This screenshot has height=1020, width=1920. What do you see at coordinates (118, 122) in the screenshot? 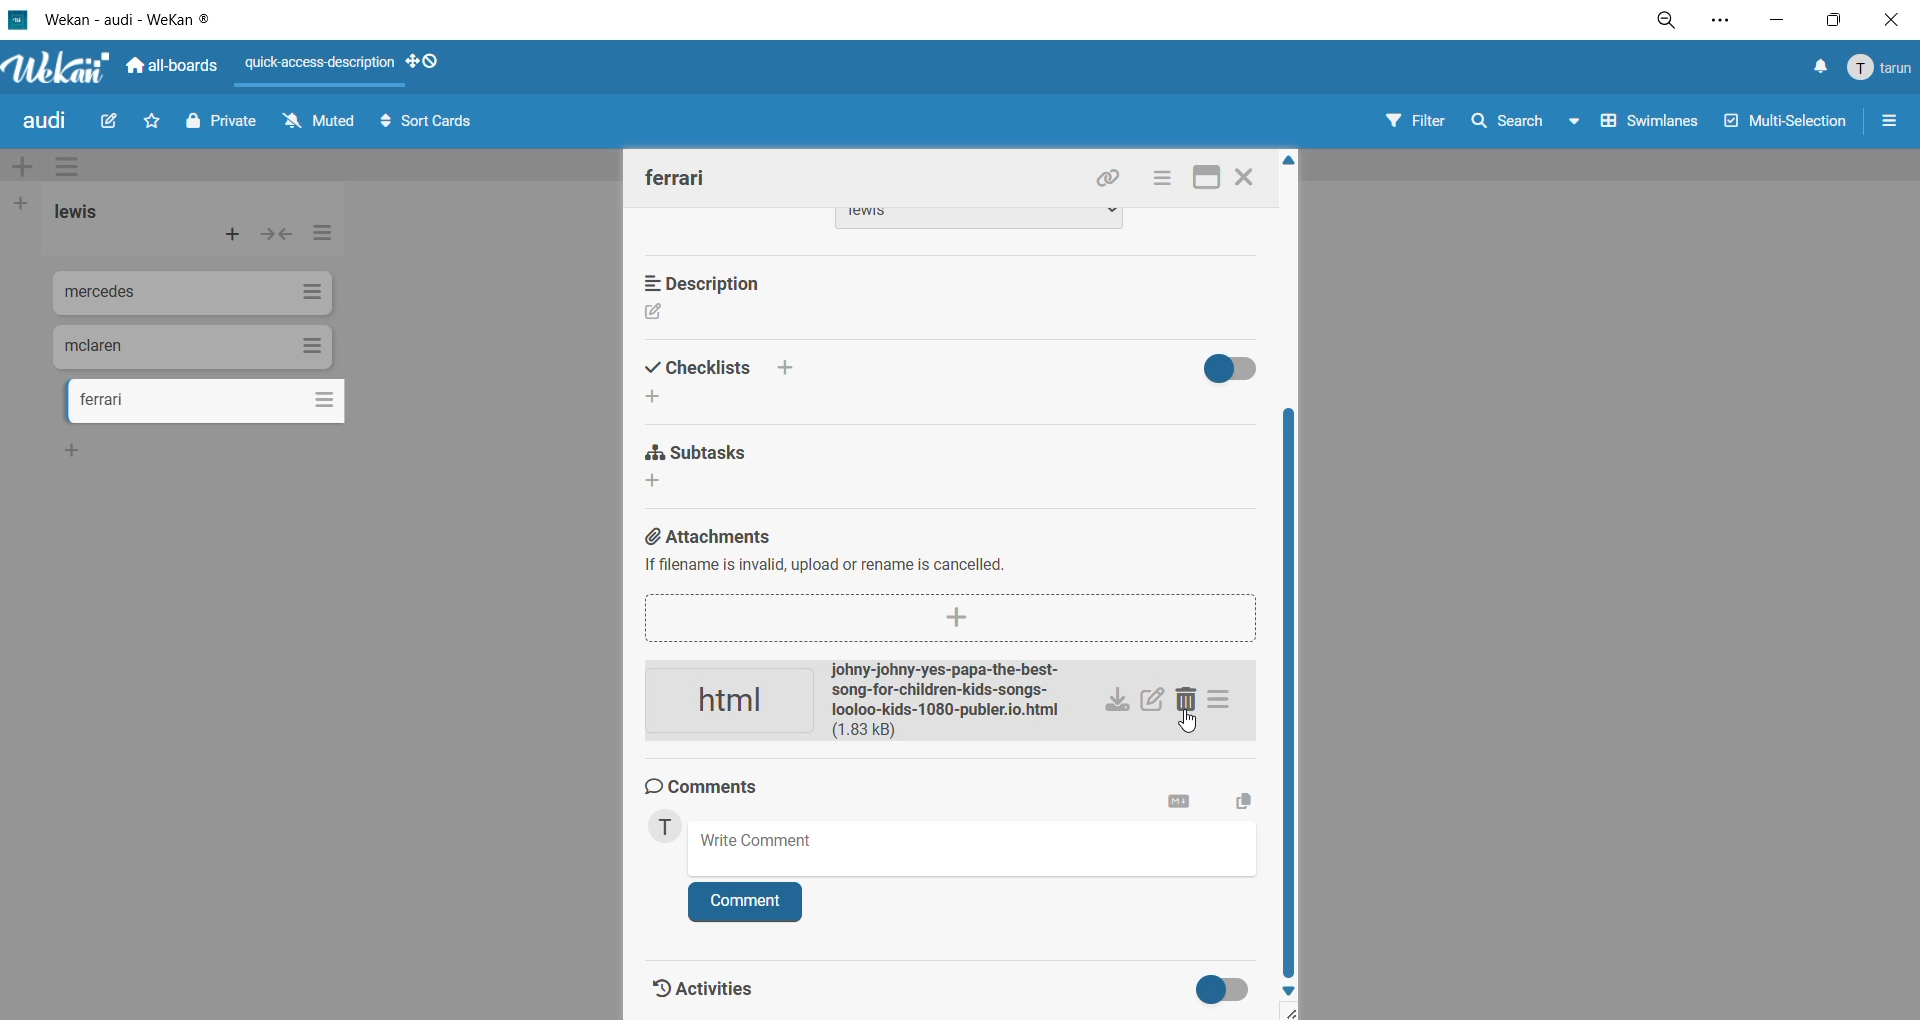
I see `edit` at bounding box center [118, 122].